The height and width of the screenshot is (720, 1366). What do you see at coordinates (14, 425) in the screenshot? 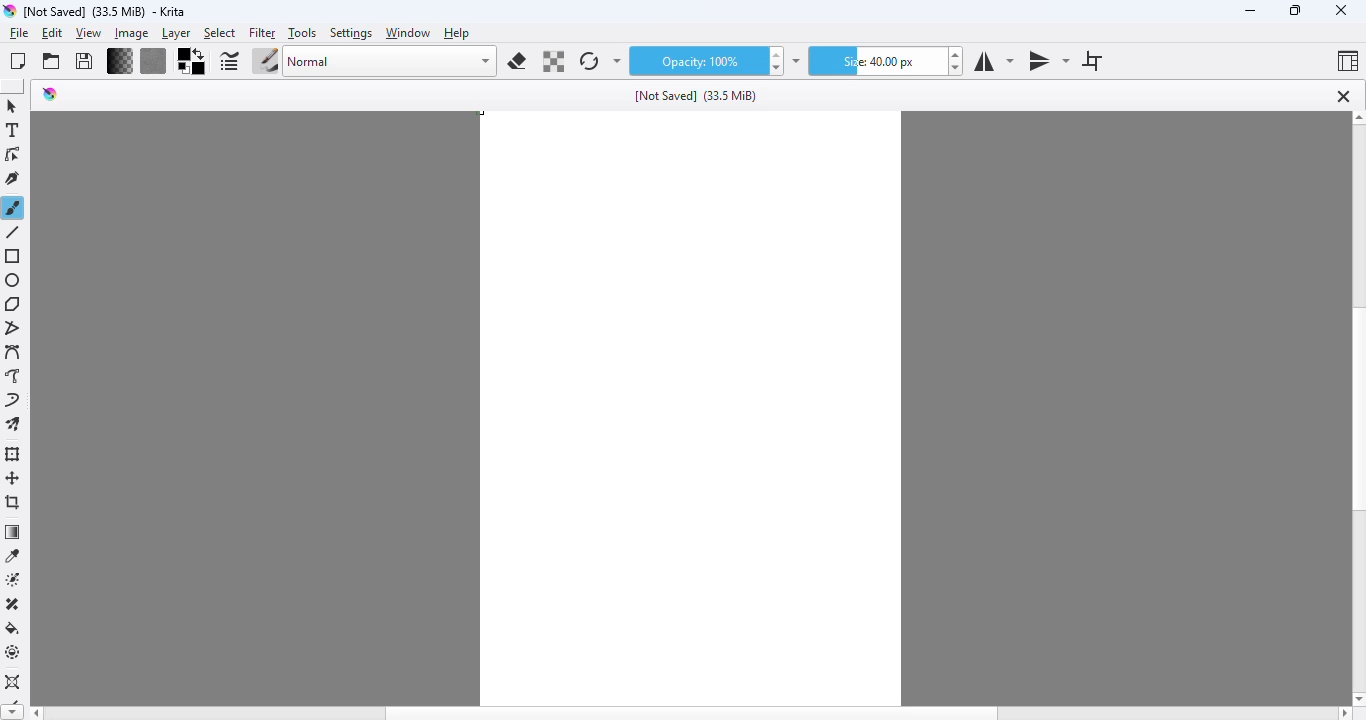
I see `multibrush tool` at bounding box center [14, 425].